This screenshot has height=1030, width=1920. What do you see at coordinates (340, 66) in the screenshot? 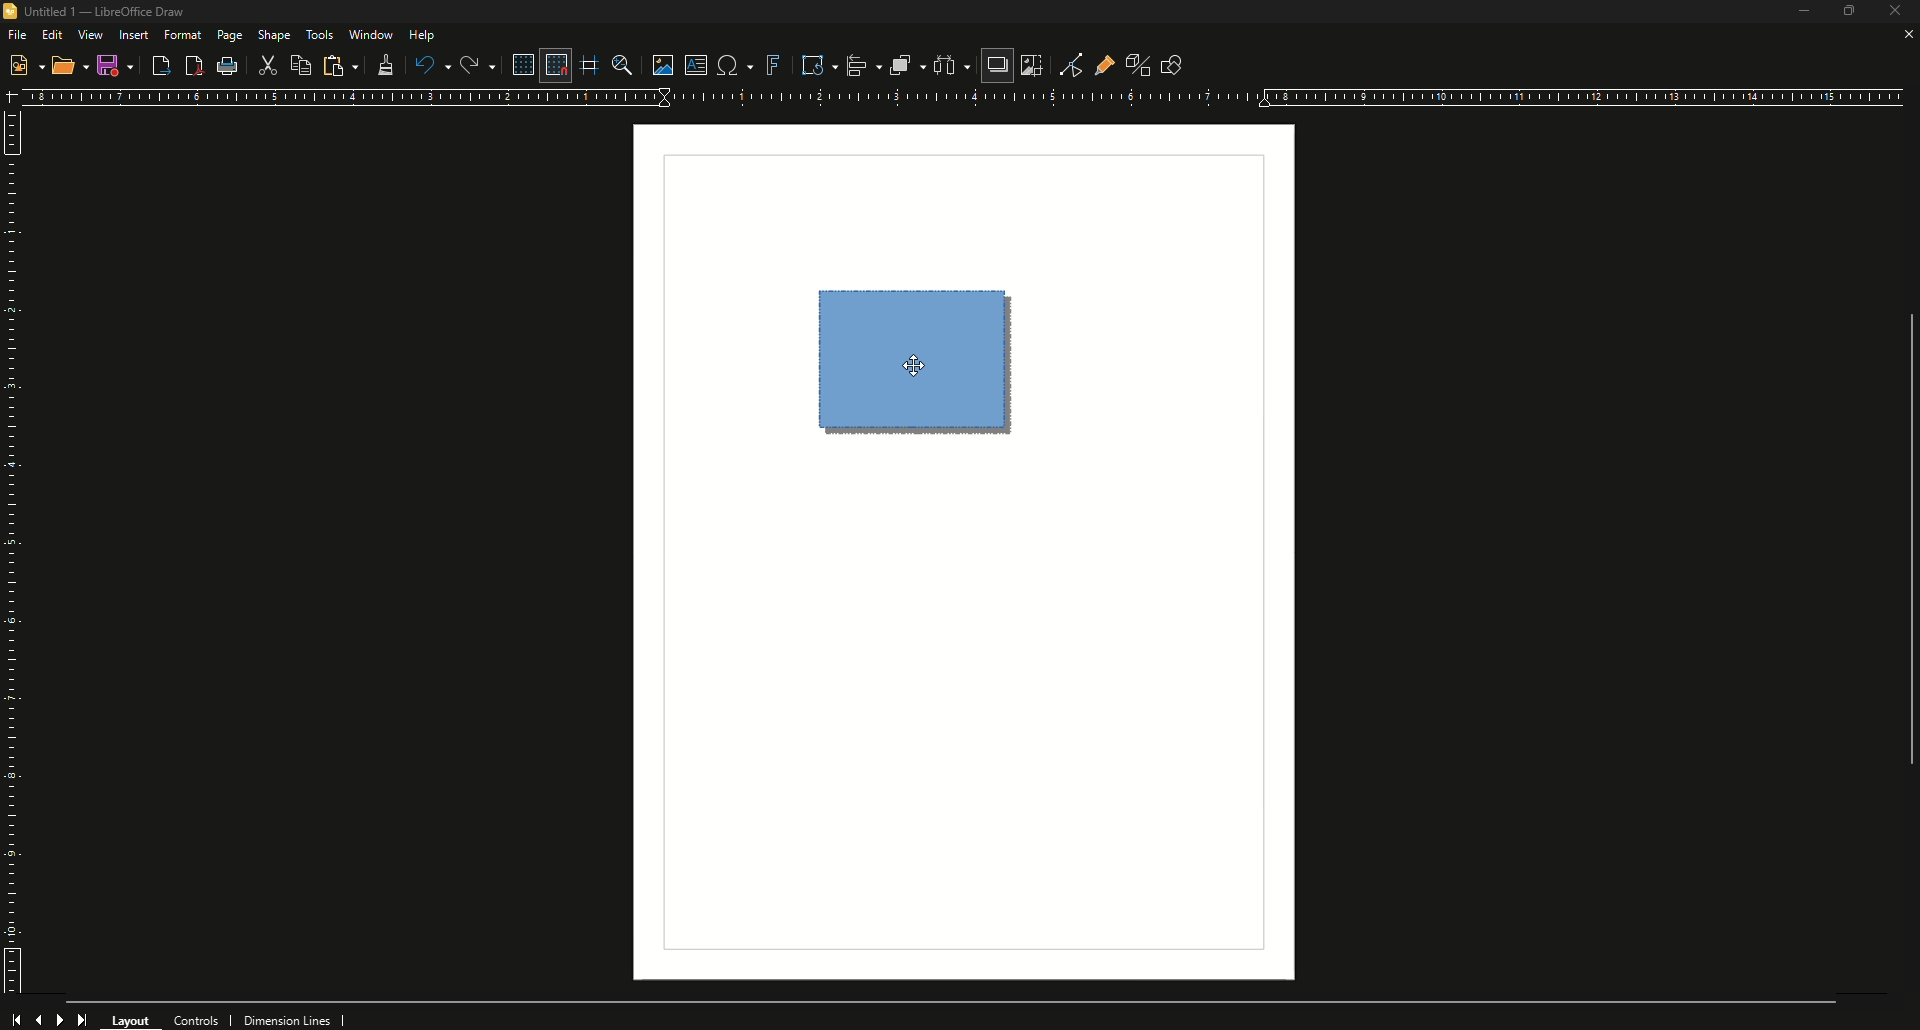
I see `Paste` at bounding box center [340, 66].